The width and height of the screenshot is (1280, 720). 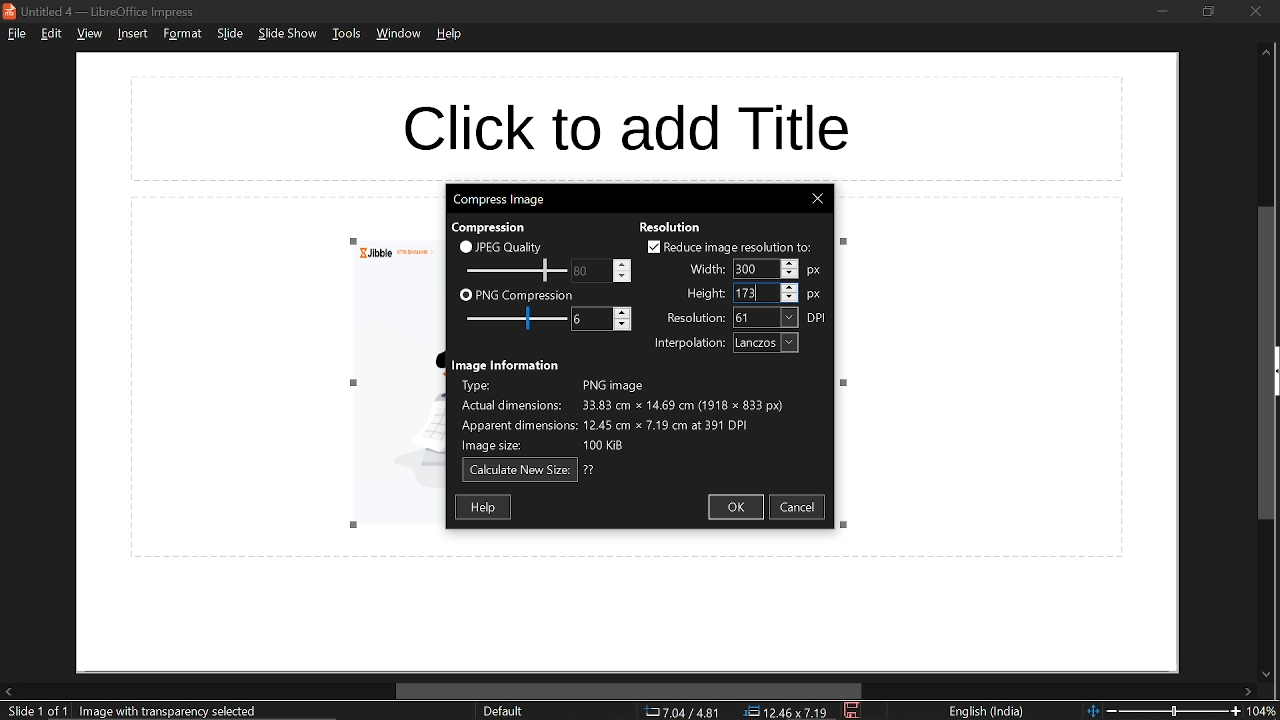 I want to click on text, so click(x=506, y=364).